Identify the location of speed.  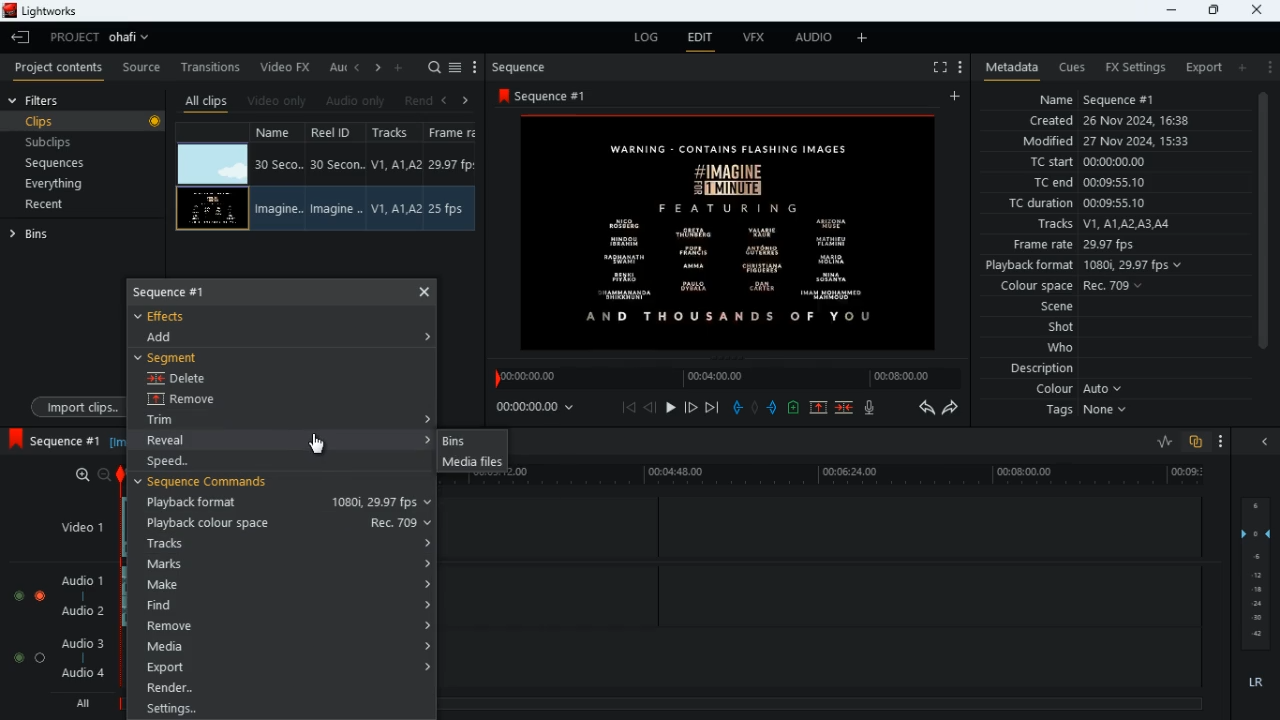
(178, 461).